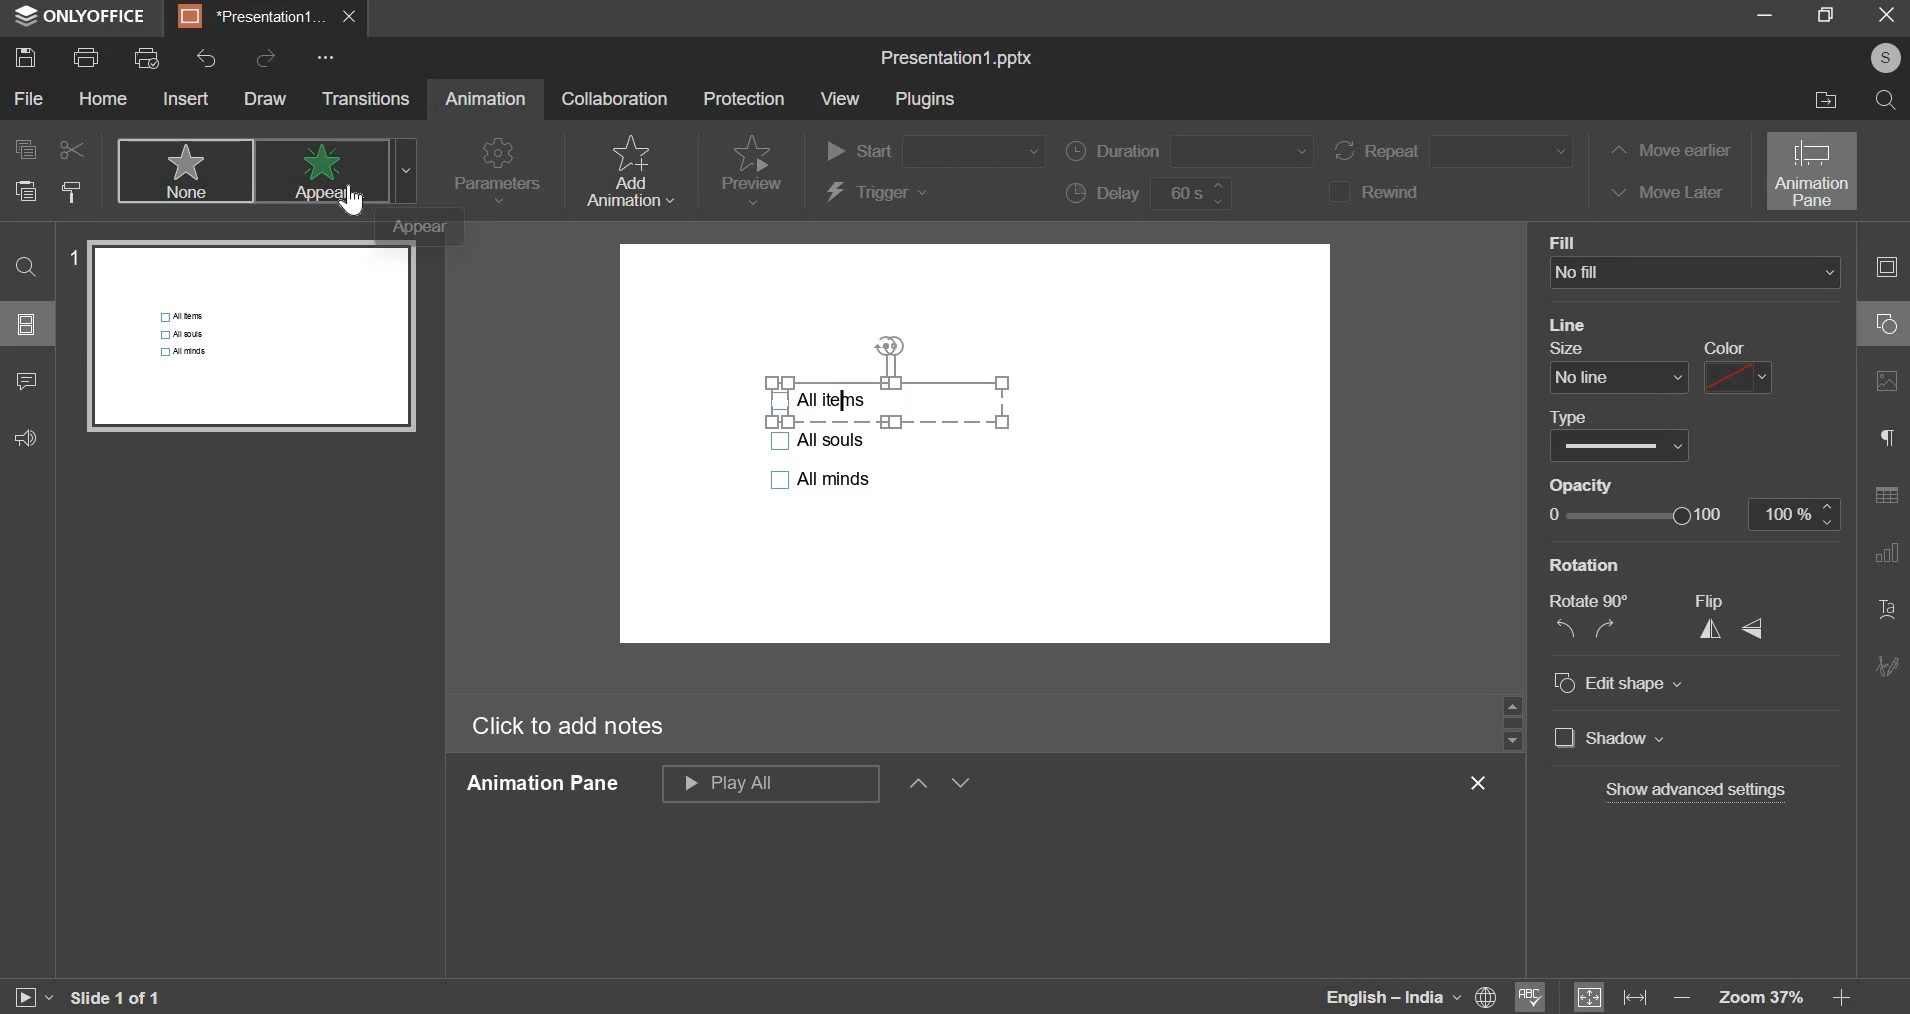 Image resolution: width=1910 pixels, height=1014 pixels. What do you see at coordinates (114, 998) in the screenshot?
I see `slide 1 of 1` at bounding box center [114, 998].